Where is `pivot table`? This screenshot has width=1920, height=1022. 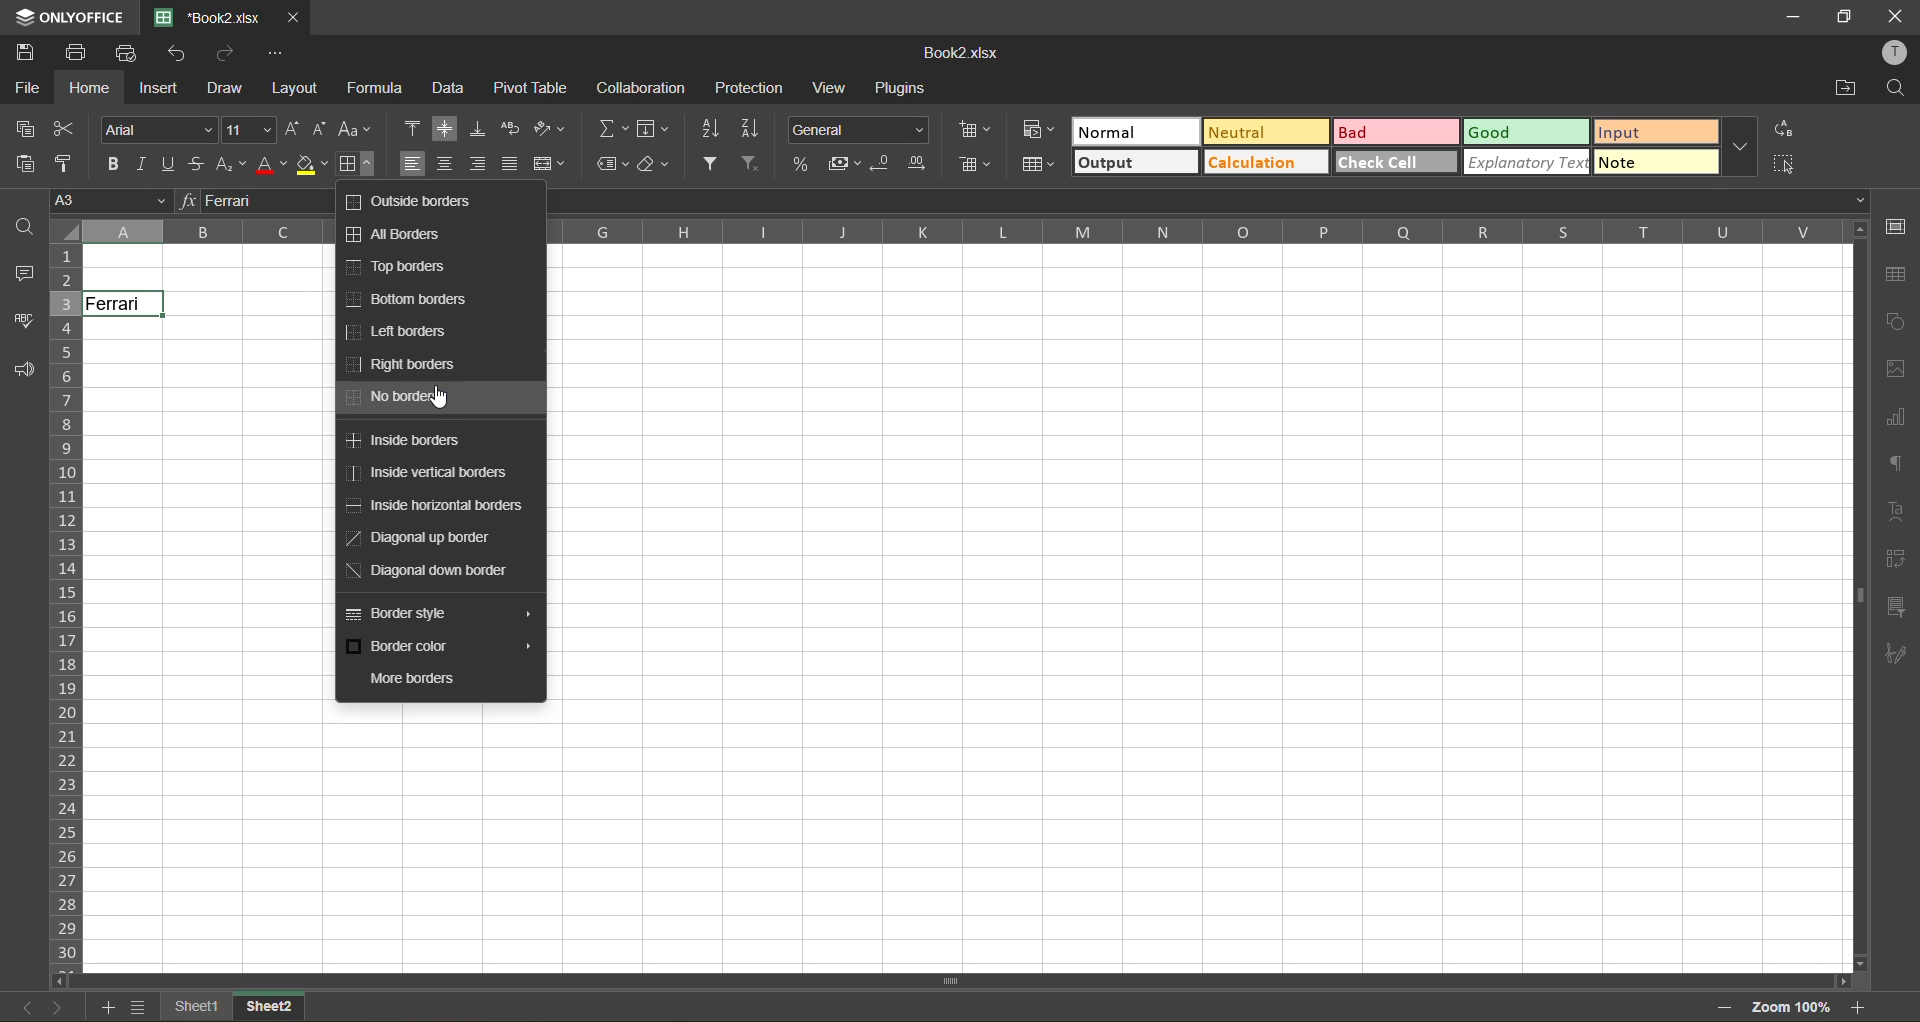 pivot table is located at coordinates (531, 87).